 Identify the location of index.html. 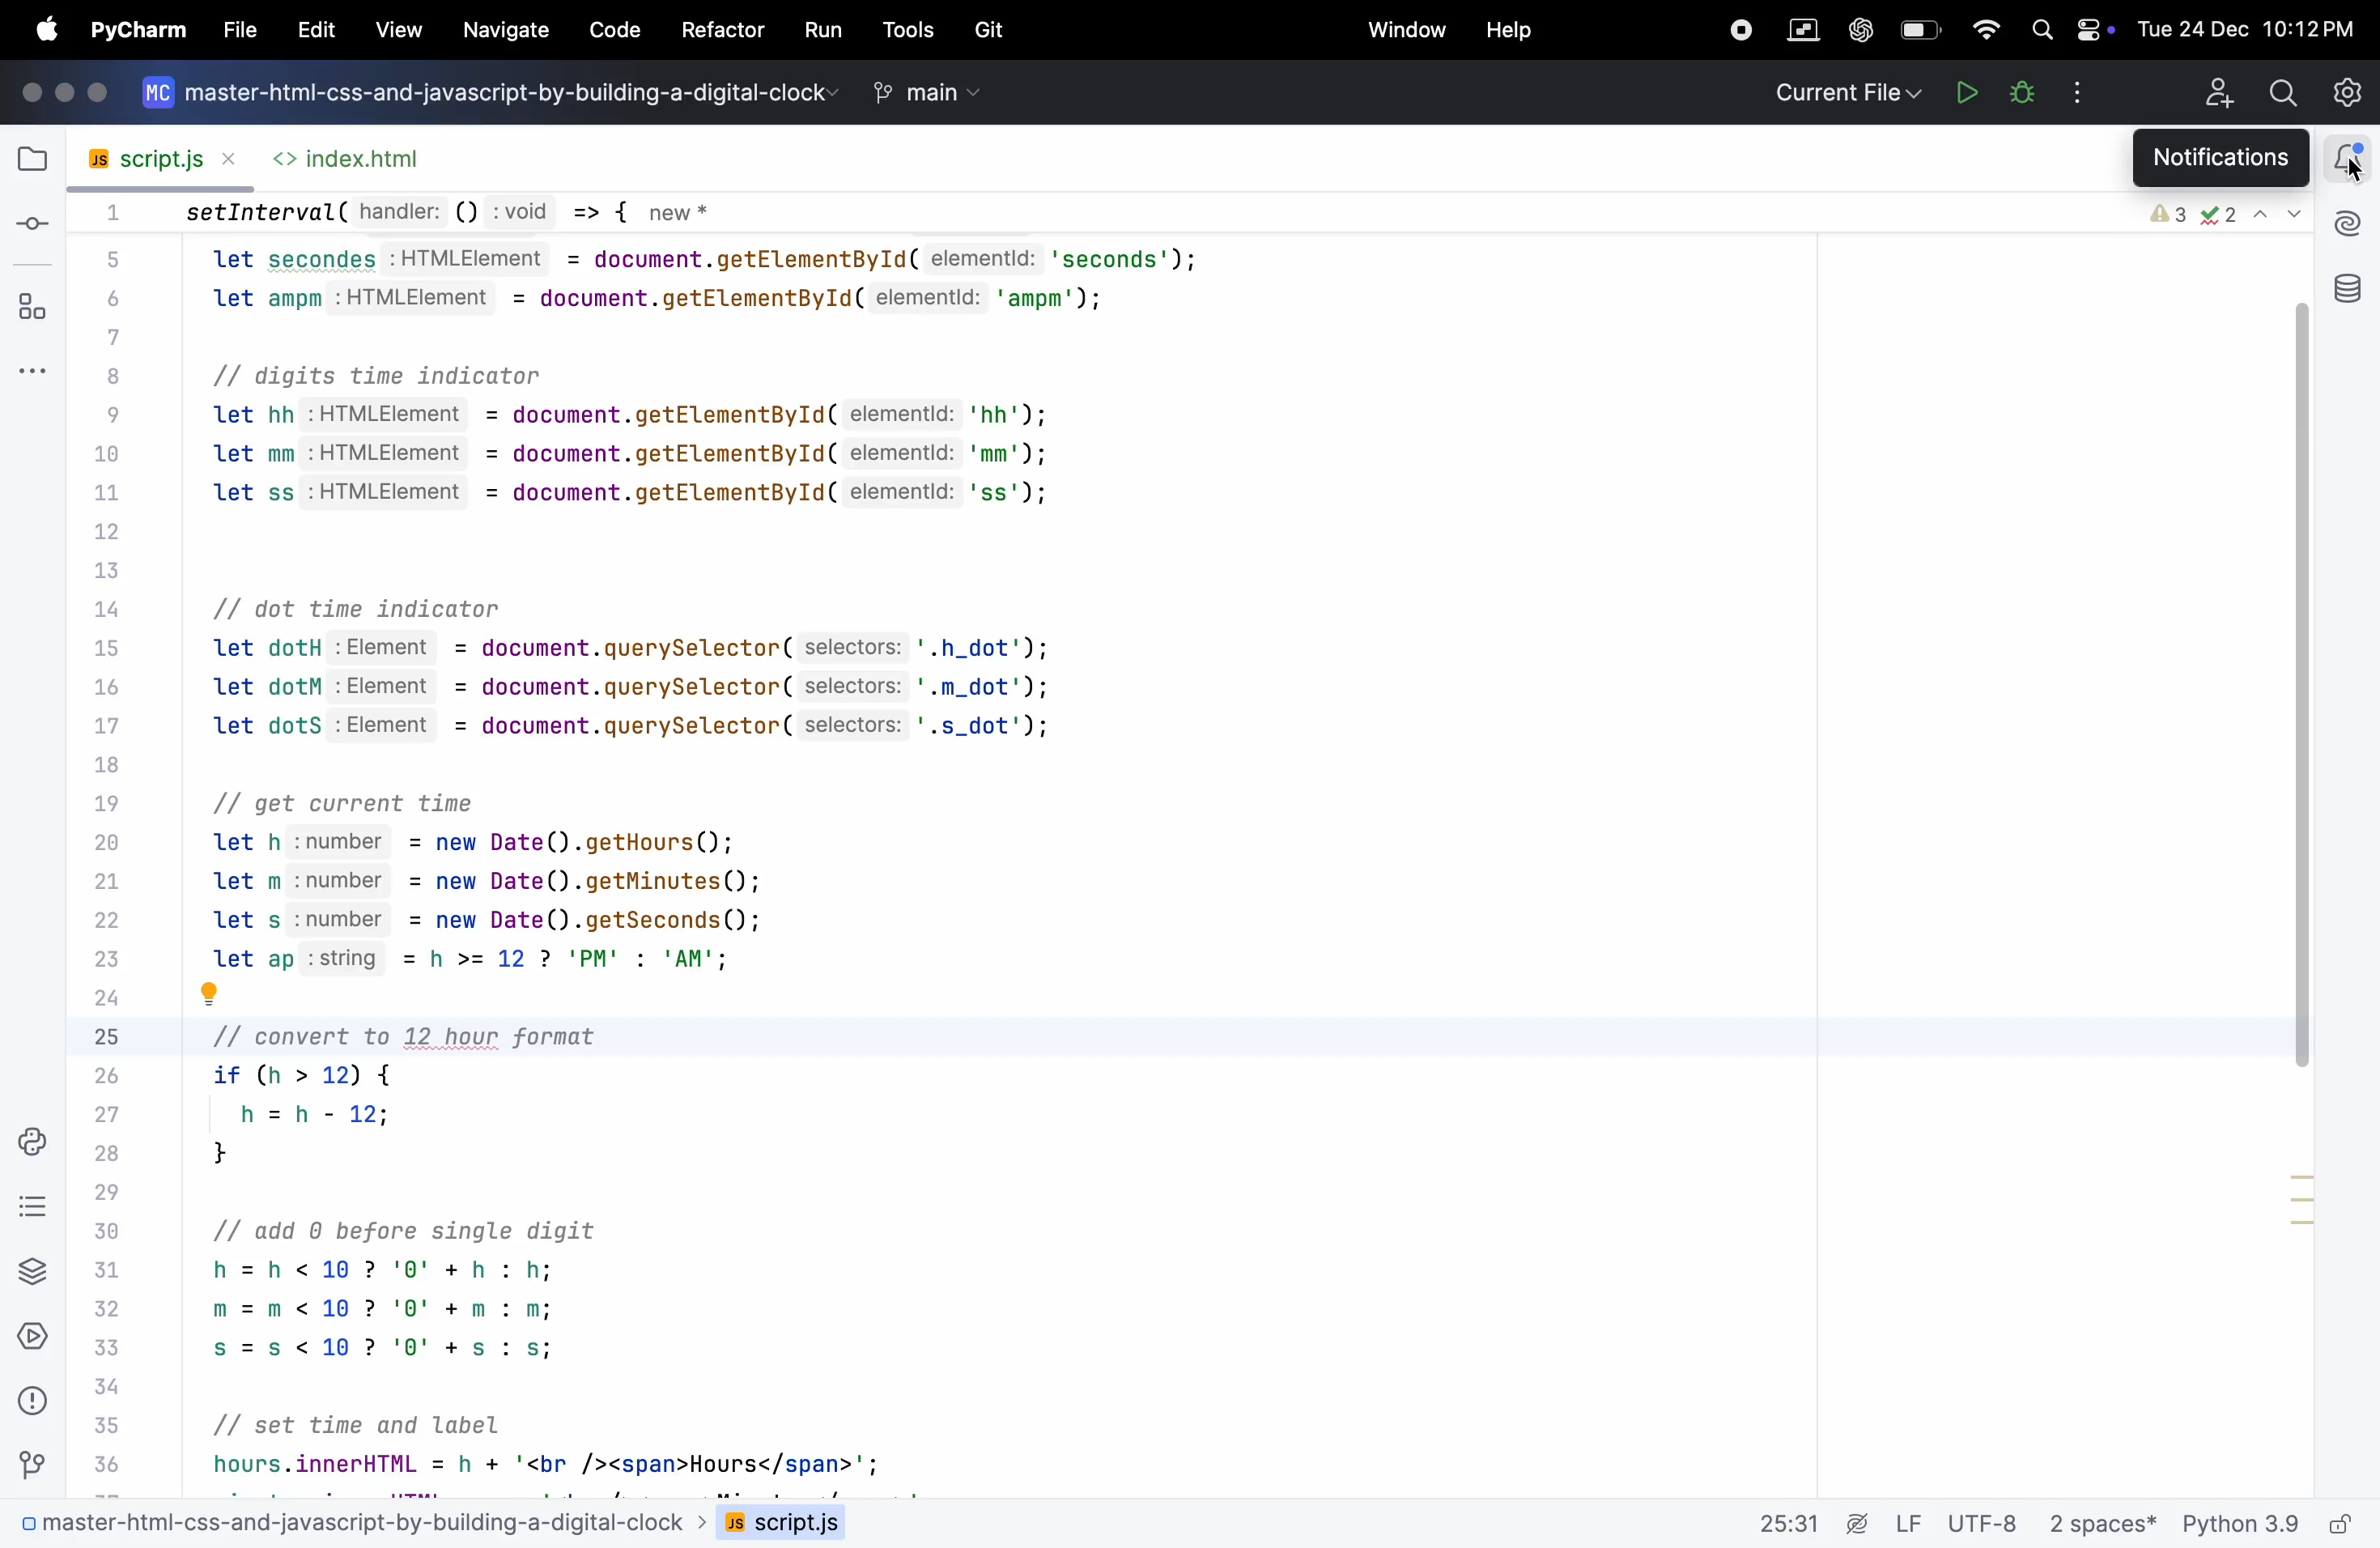
(360, 153).